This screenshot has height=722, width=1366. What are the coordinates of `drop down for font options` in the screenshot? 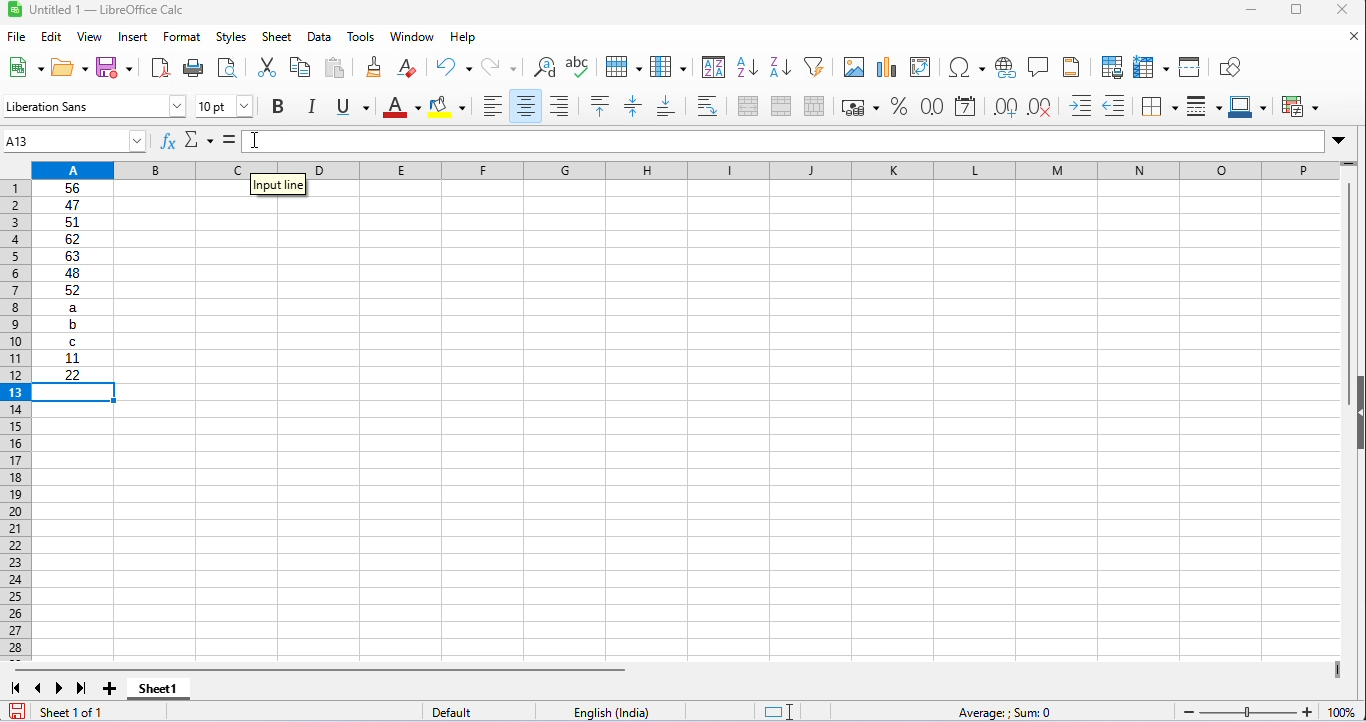 It's located at (178, 106).